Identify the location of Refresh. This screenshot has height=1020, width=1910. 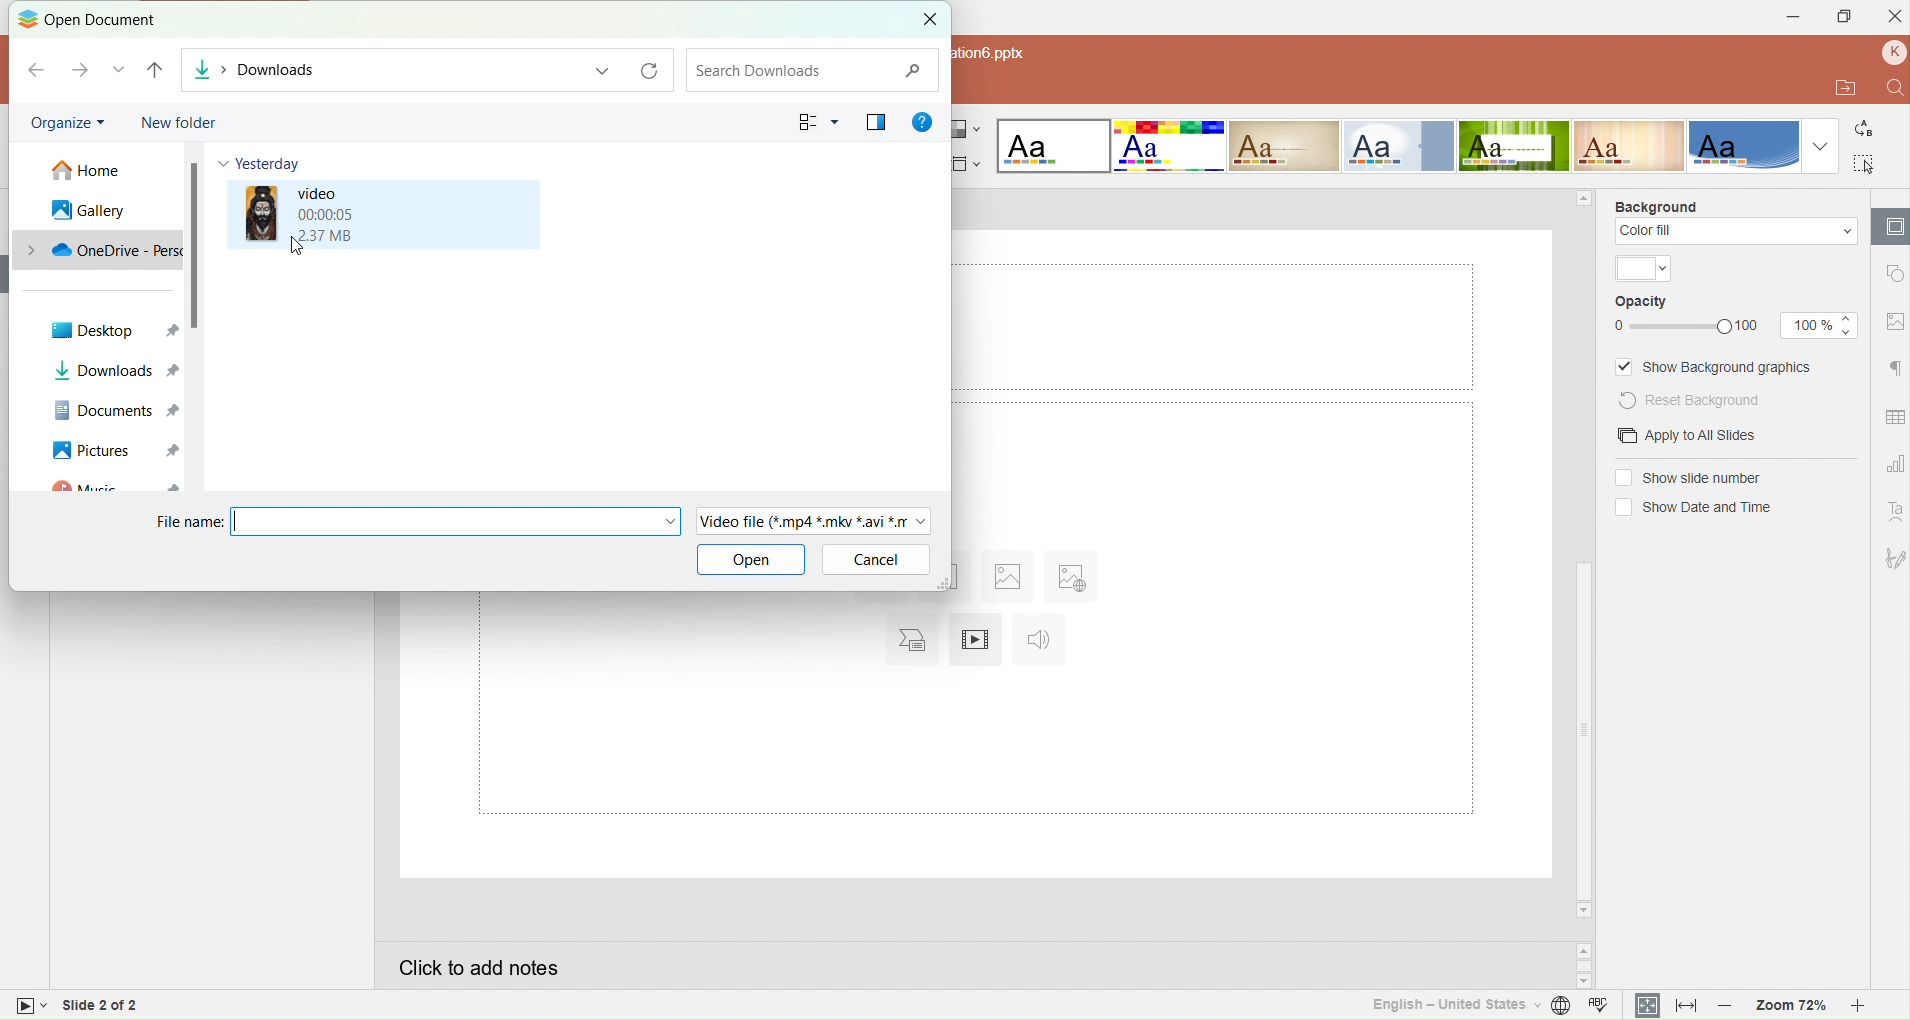
(651, 69).